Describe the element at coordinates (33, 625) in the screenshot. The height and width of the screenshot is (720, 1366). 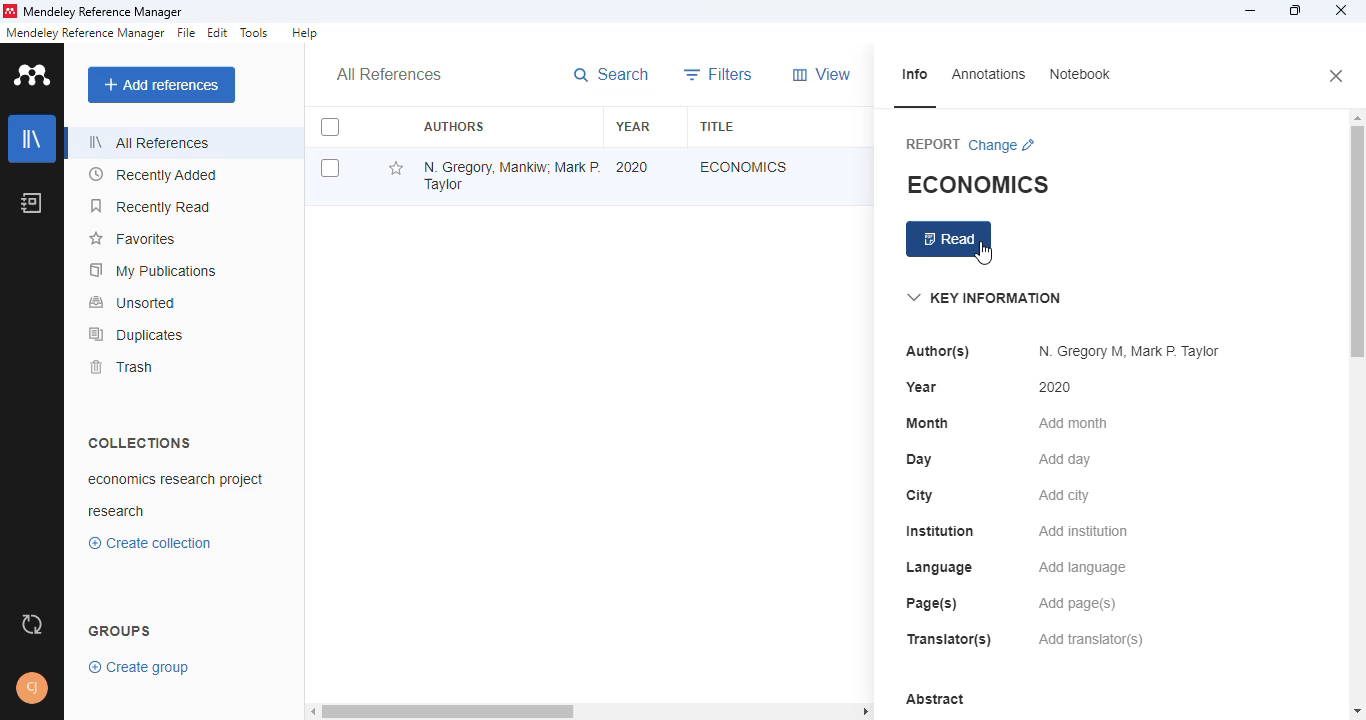
I see `sync` at that location.